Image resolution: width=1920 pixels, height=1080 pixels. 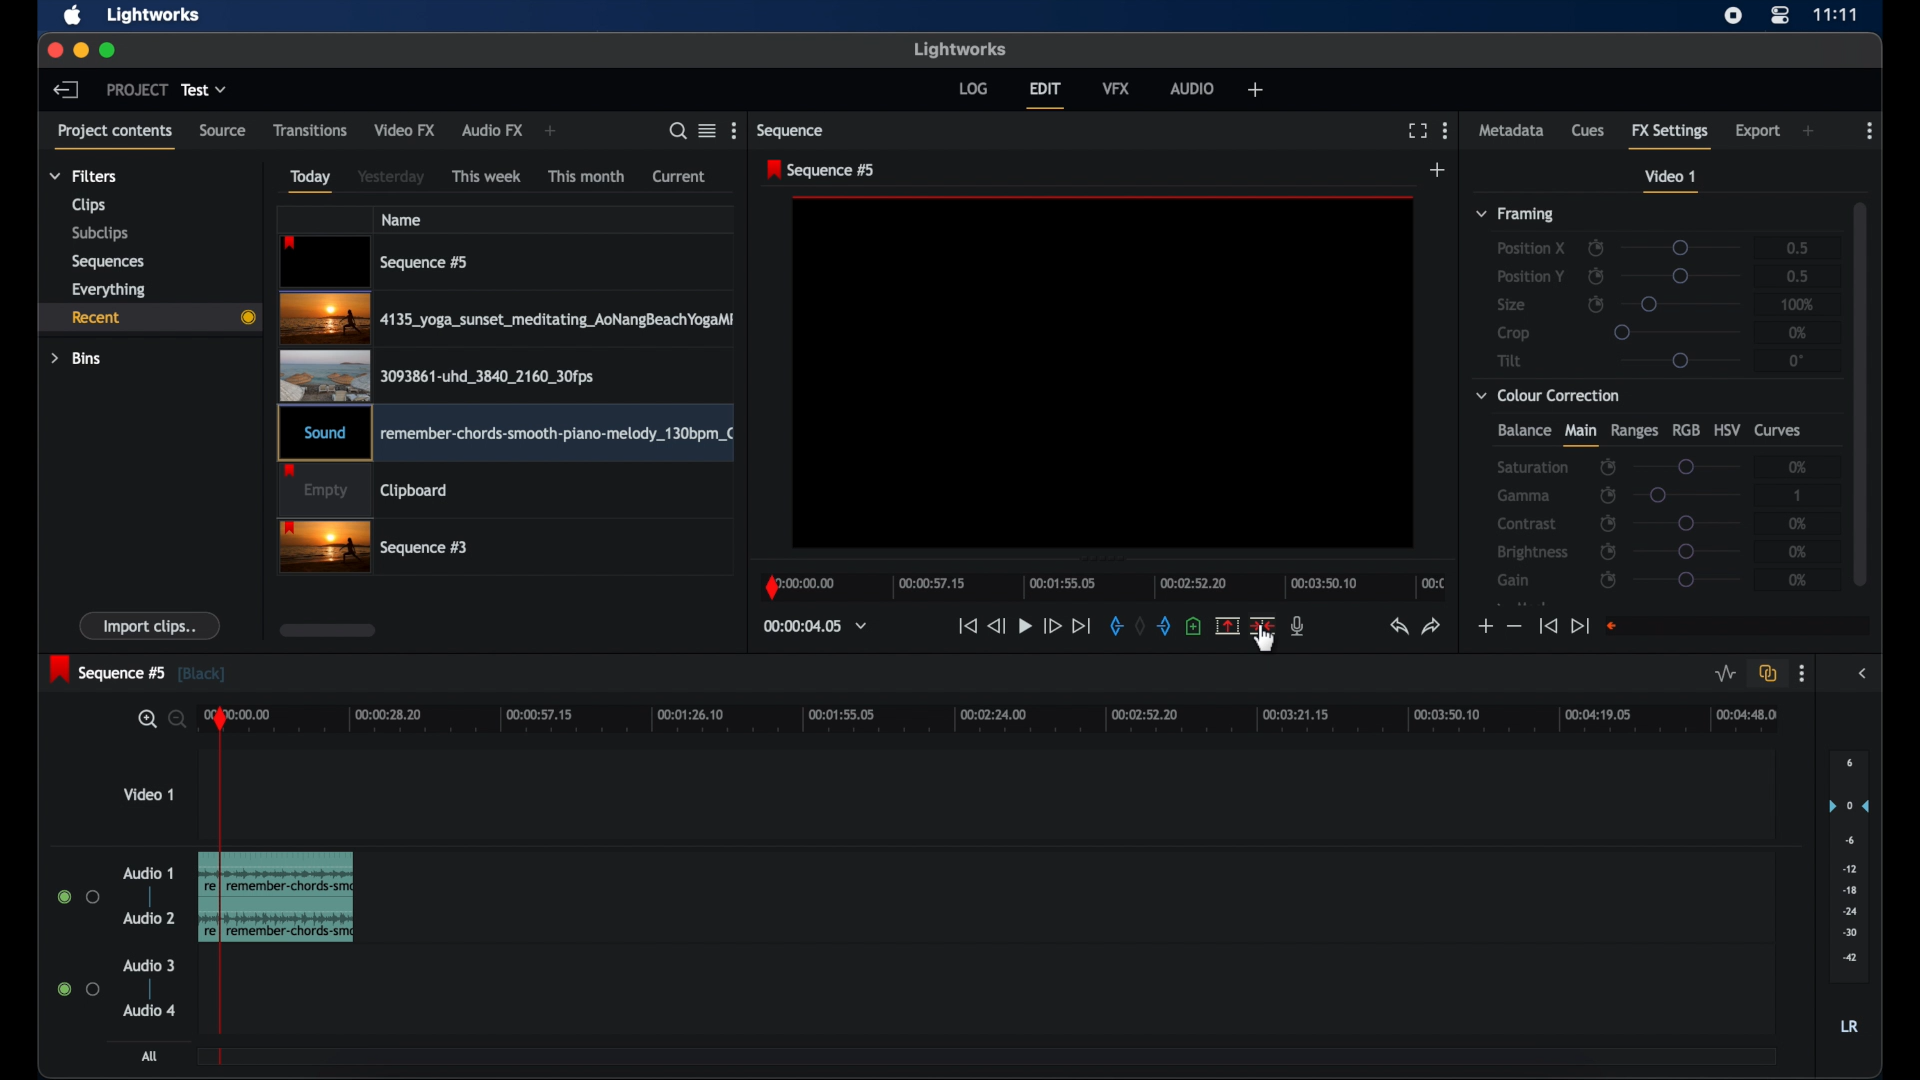 I want to click on maximize, so click(x=108, y=51).